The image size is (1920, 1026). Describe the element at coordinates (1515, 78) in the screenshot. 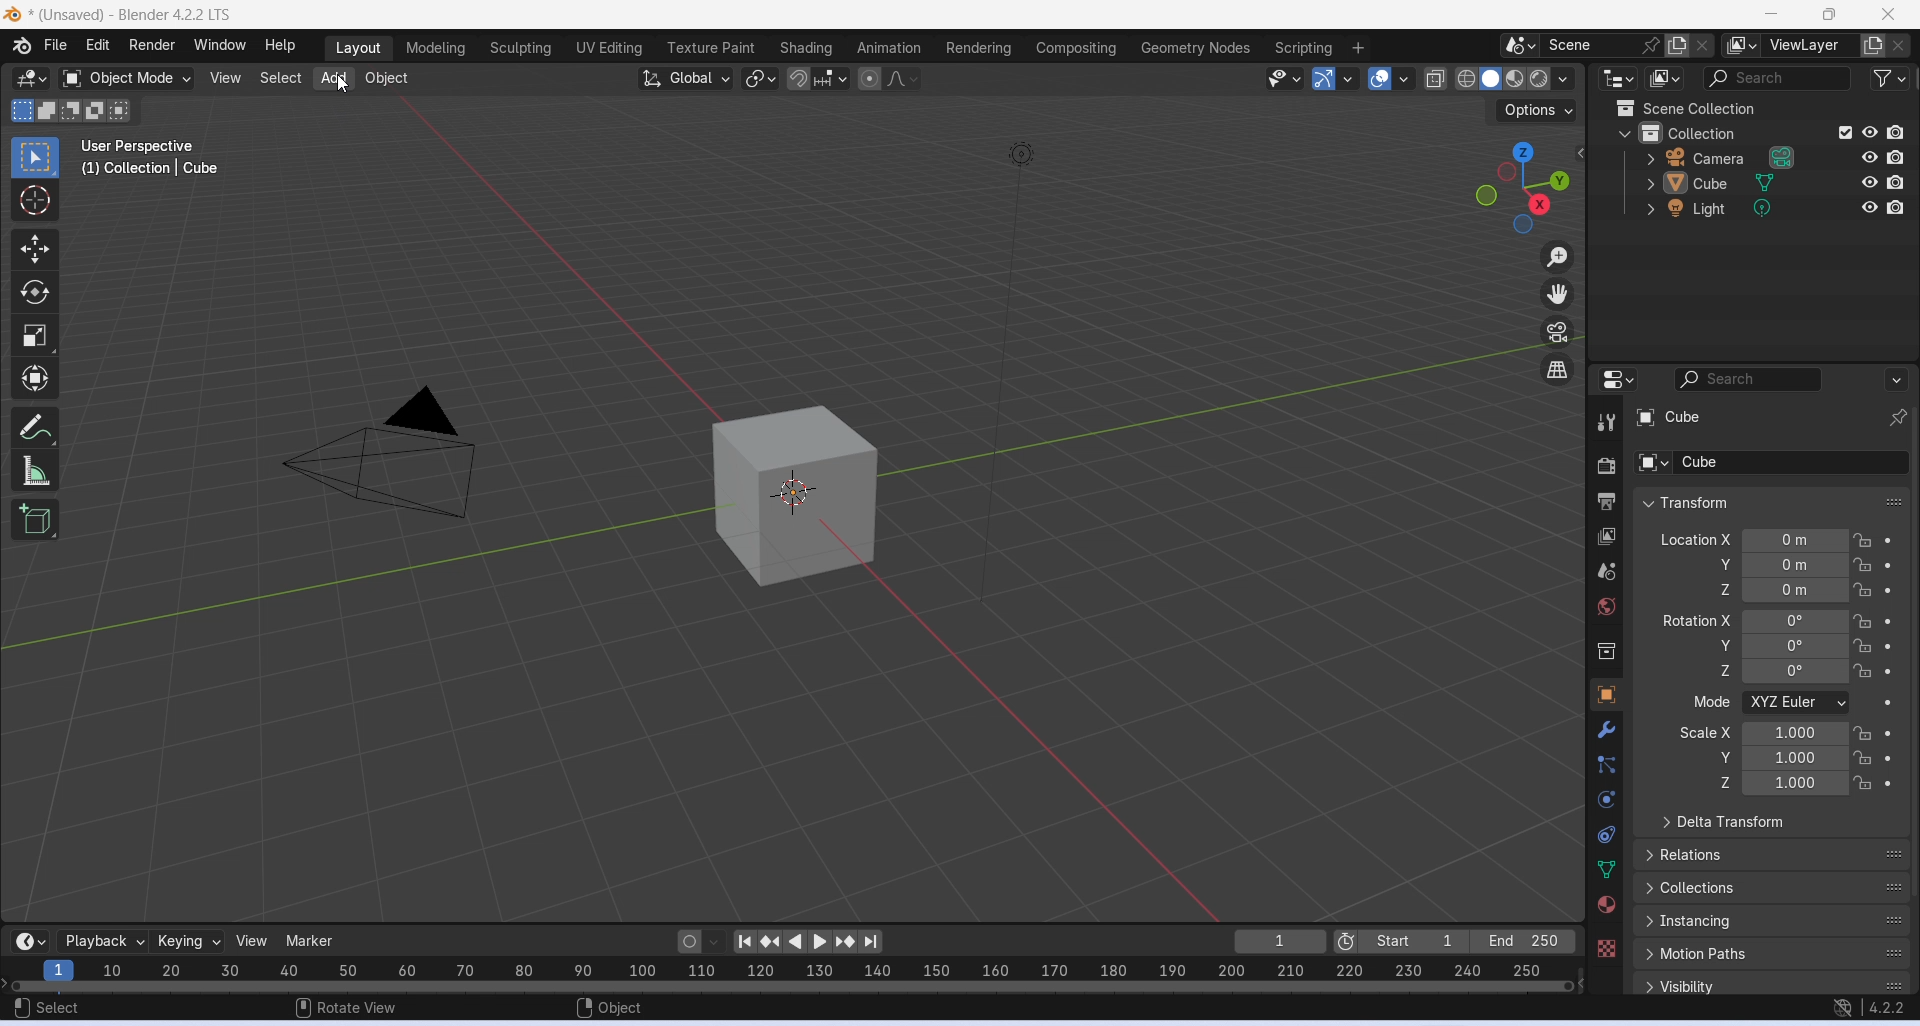

I see `material preview viewport shading` at that location.